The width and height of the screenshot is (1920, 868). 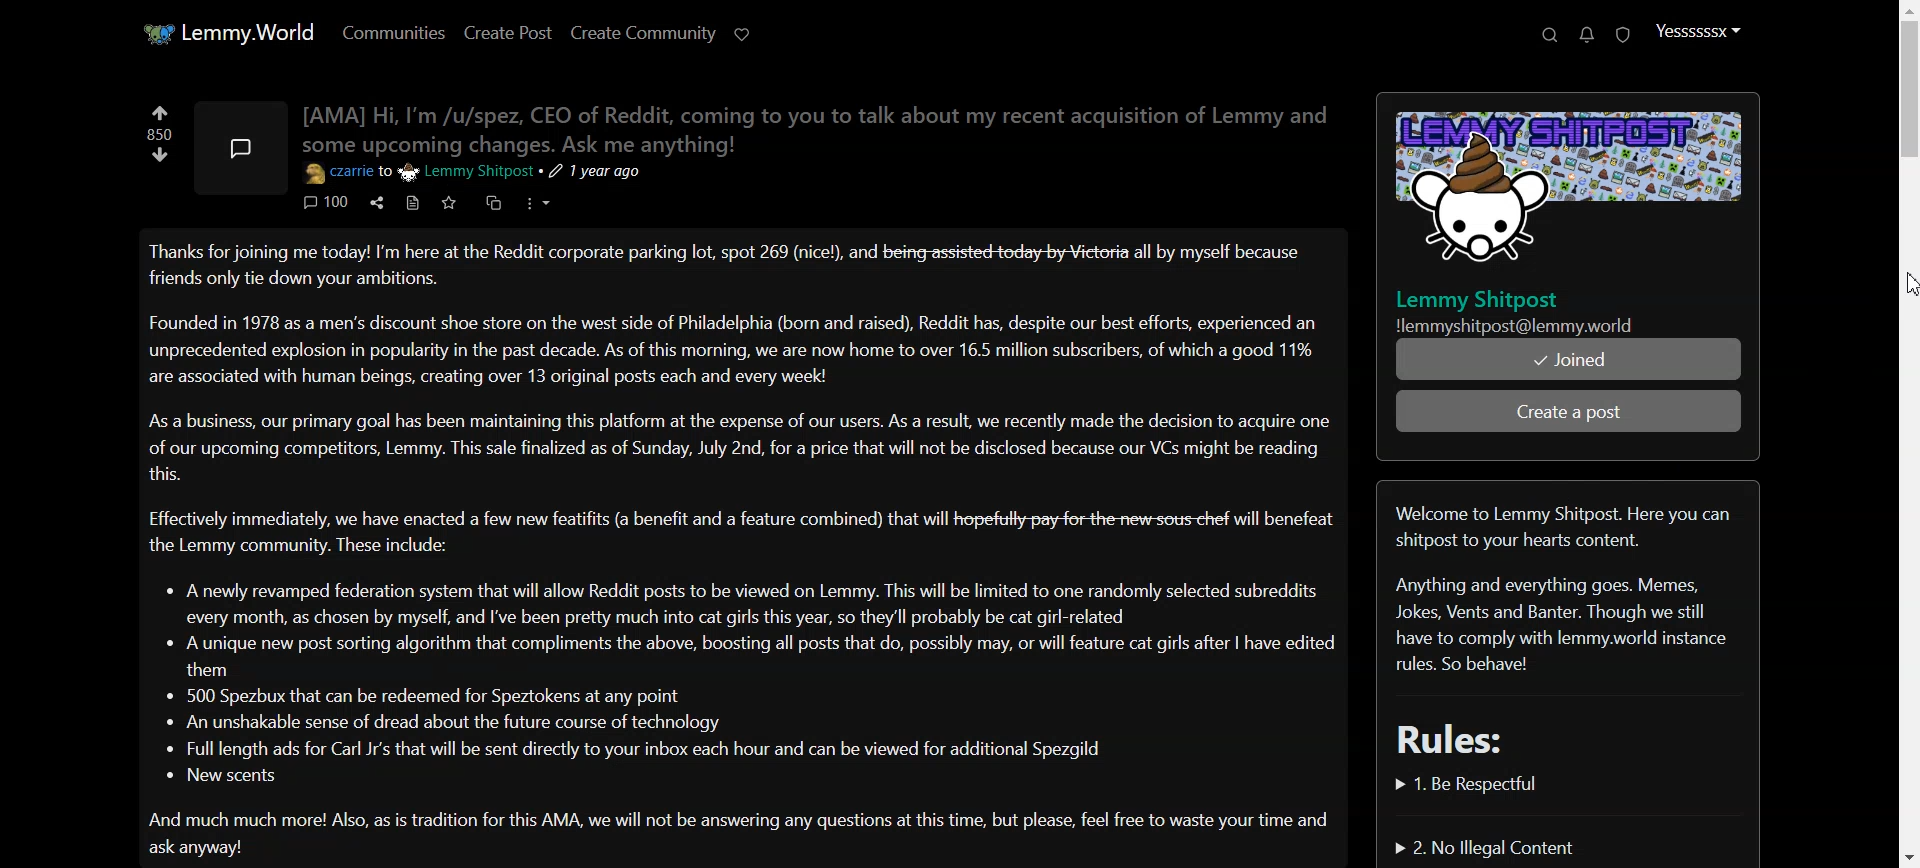 What do you see at coordinates (1586, 36) in the screenshot?
I see `Unread Message` at bounding box center [1586, 36].